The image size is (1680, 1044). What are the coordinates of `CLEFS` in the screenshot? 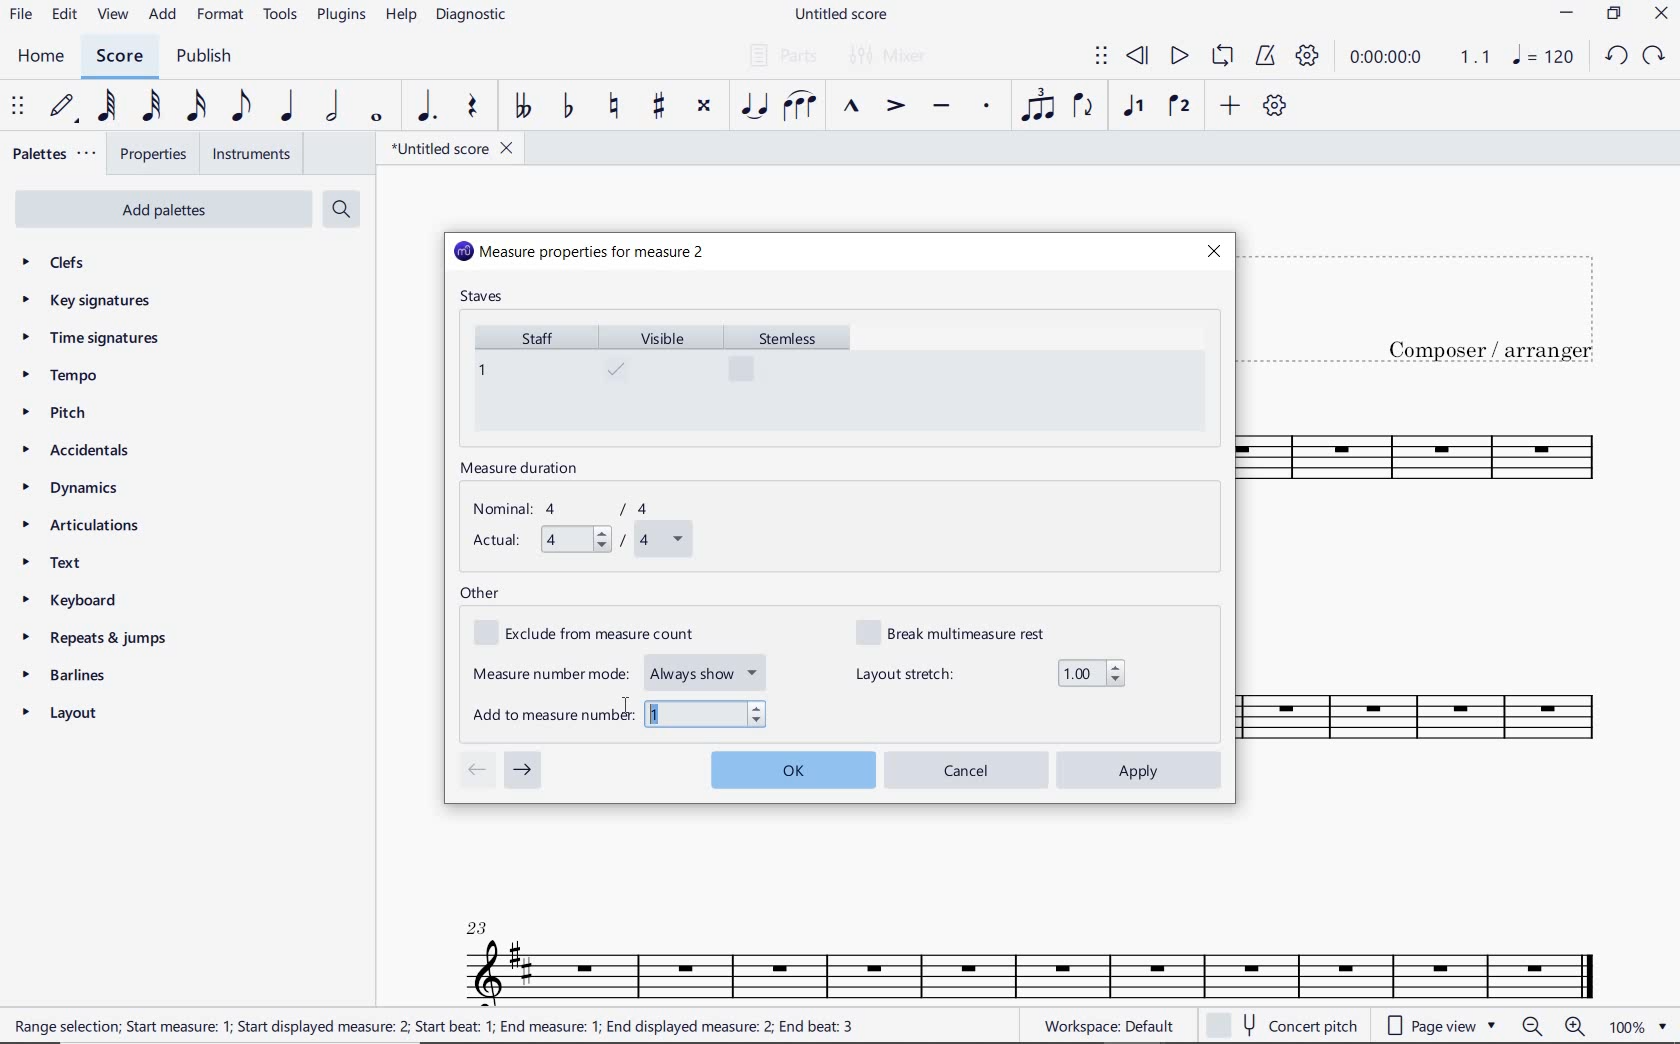 It's located at (66, 264).